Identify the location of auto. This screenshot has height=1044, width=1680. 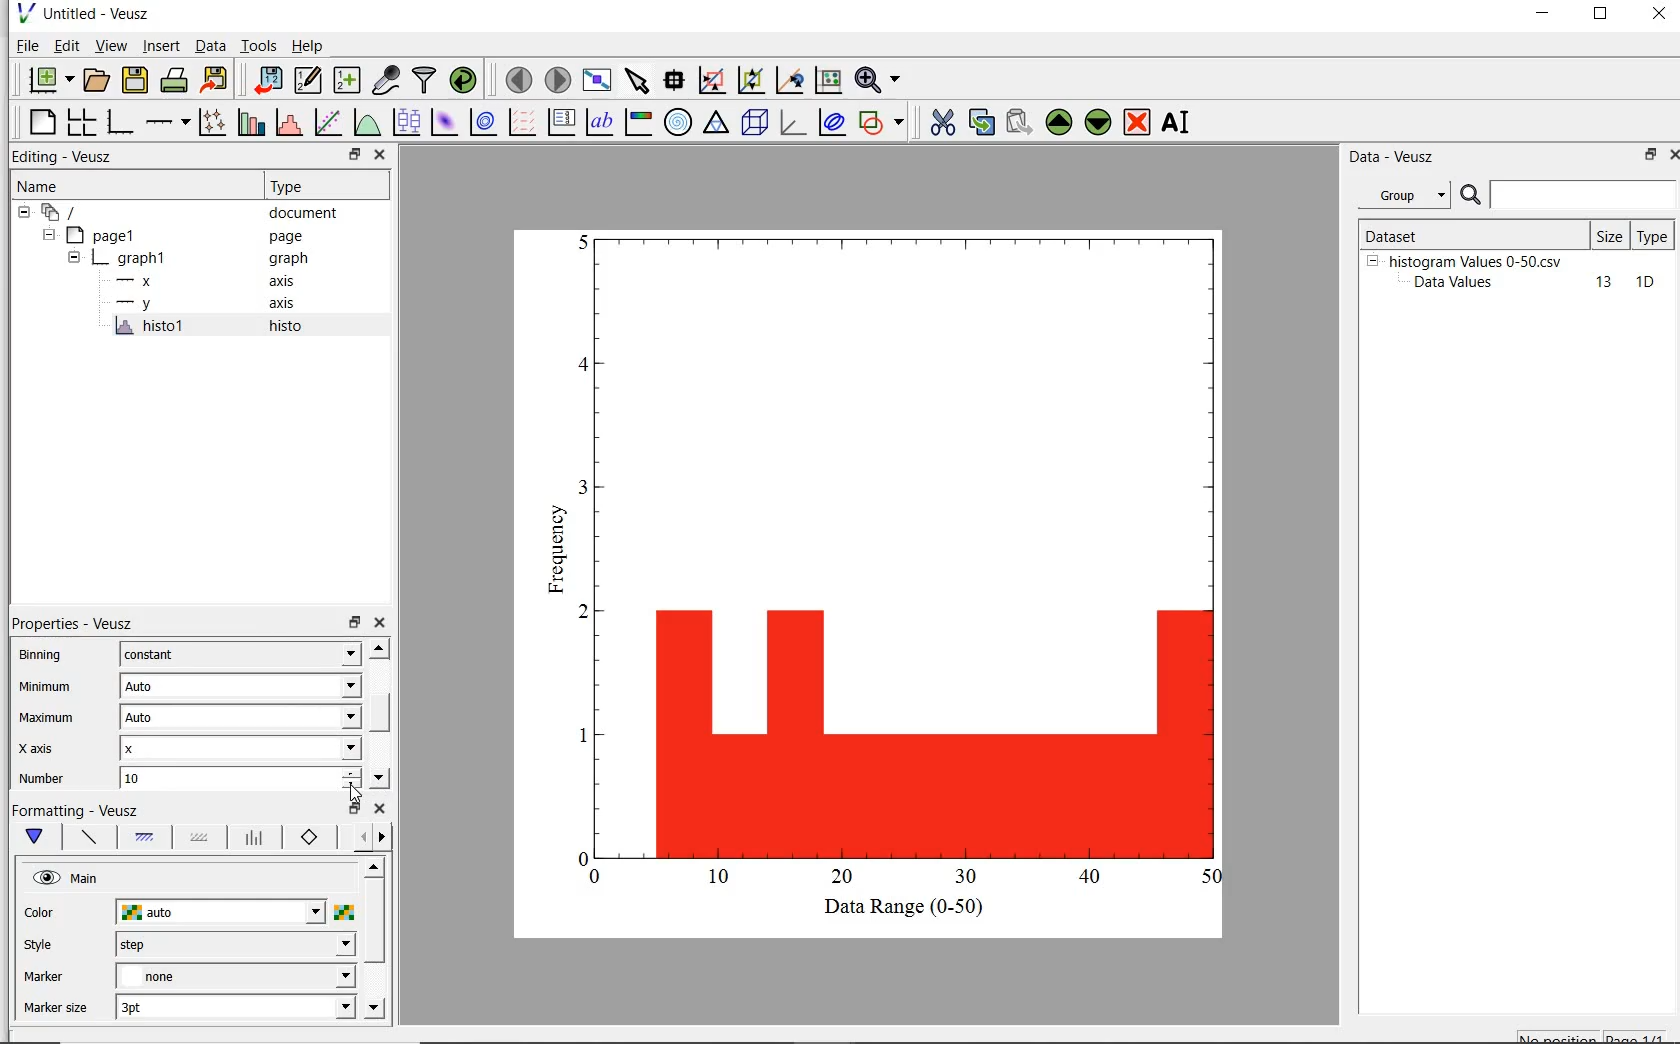
(239, 718).